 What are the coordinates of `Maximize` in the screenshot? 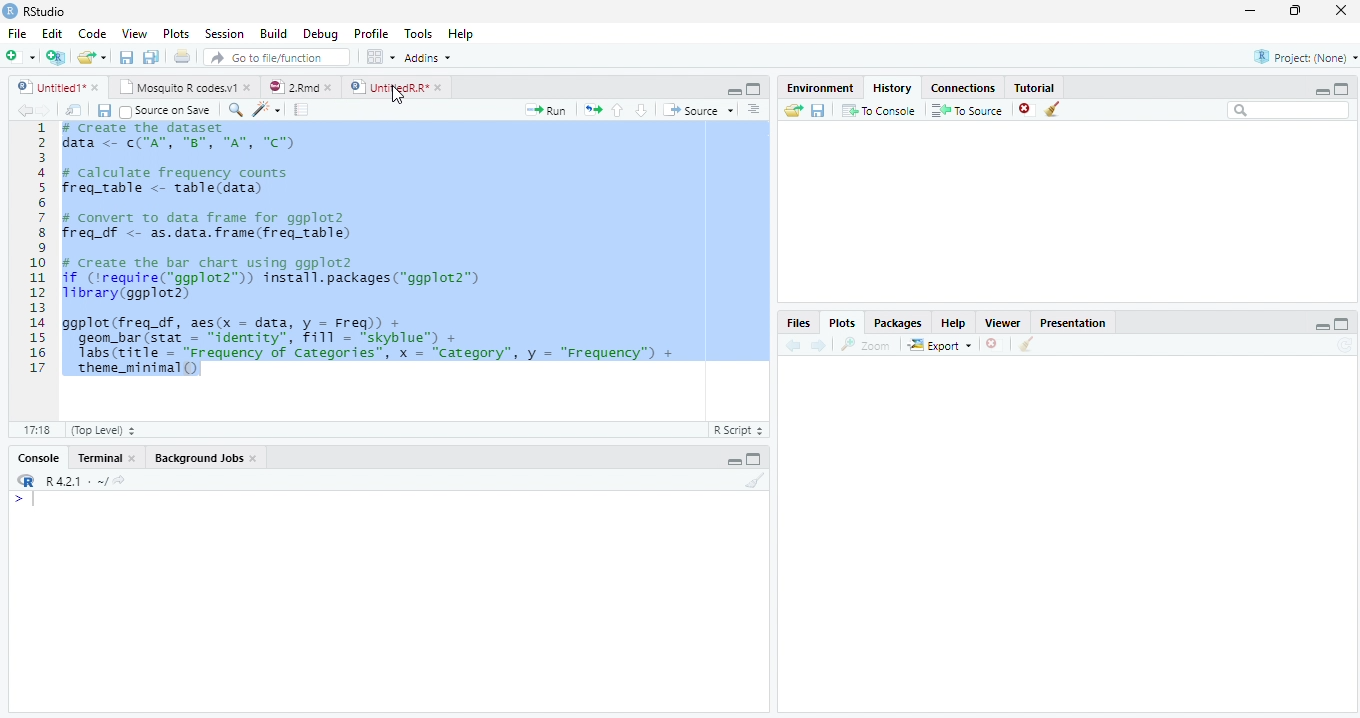 It's located at (753, 90).